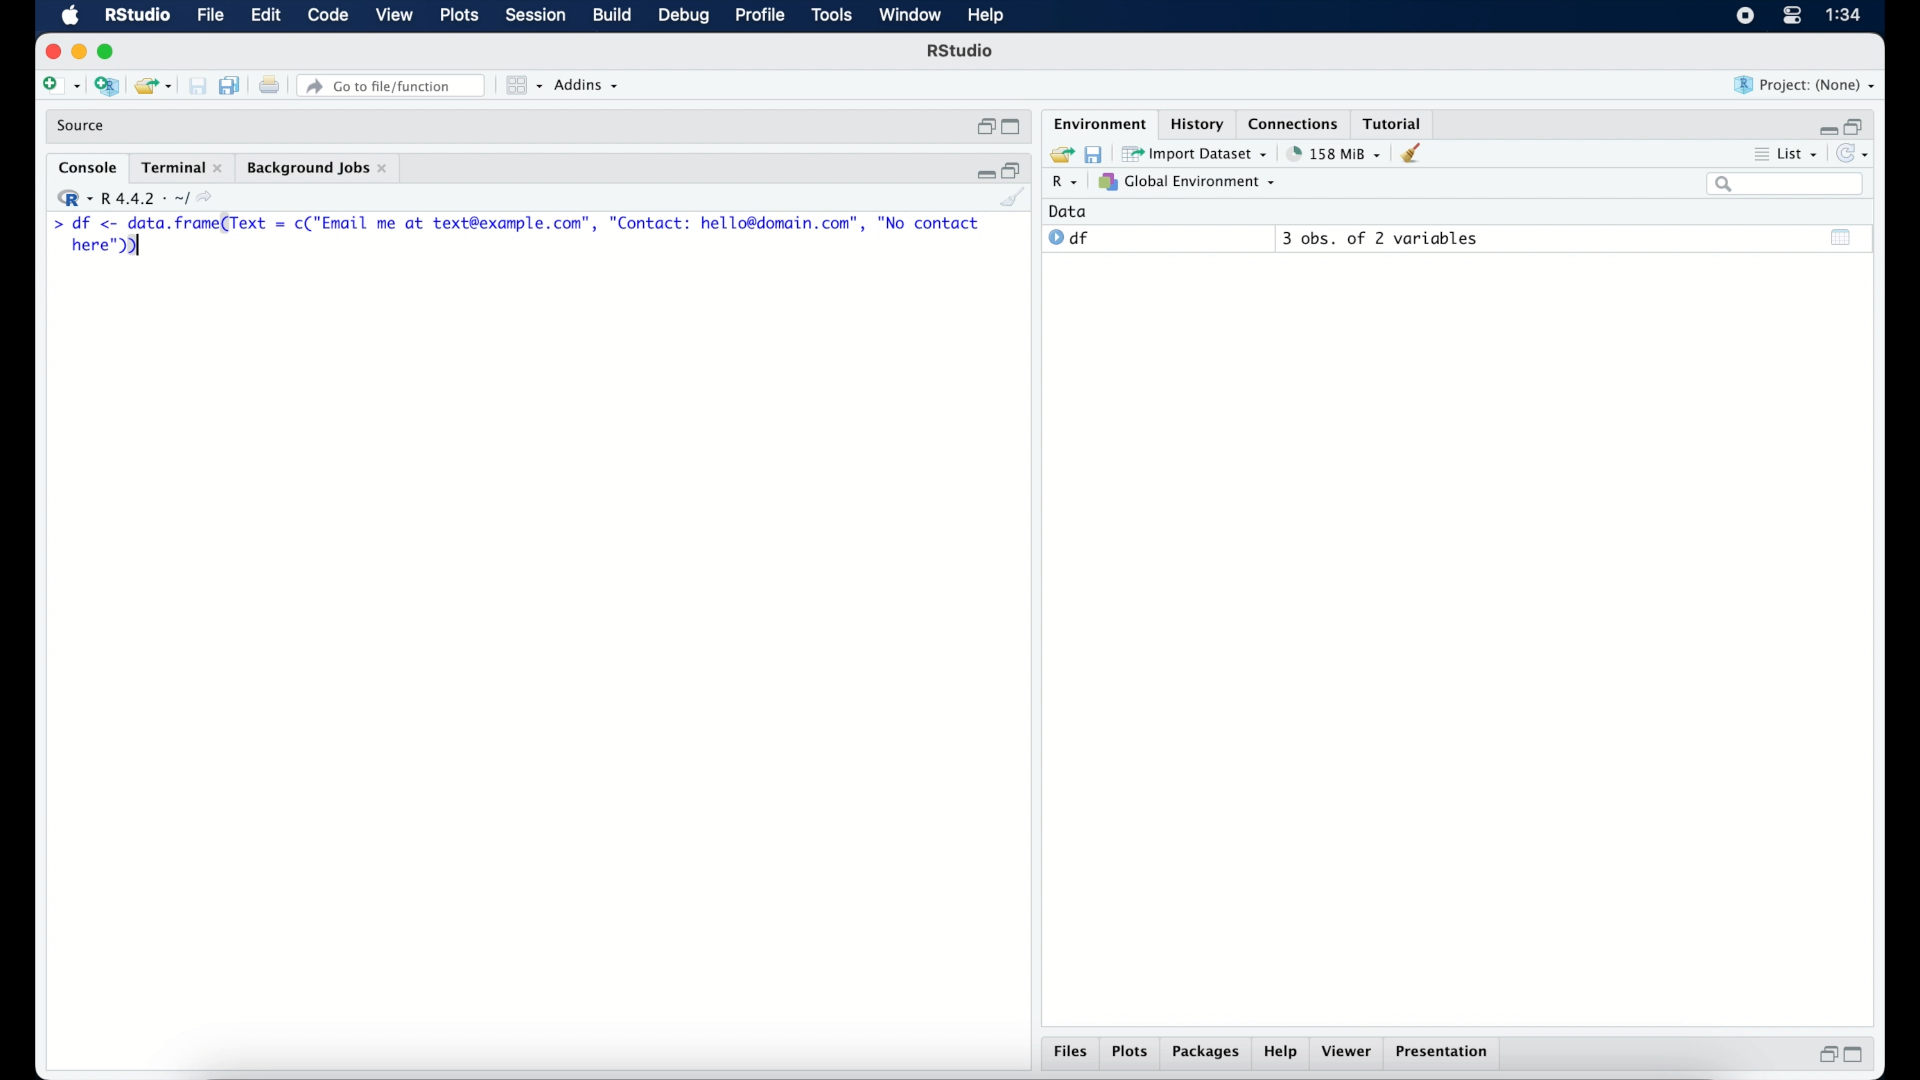 This screenshot has height=1080, width=1920. What do you see at coordinates (1856, 1056) in the screenshot?
I see `maximize` at bounding box center [1856, 1056].